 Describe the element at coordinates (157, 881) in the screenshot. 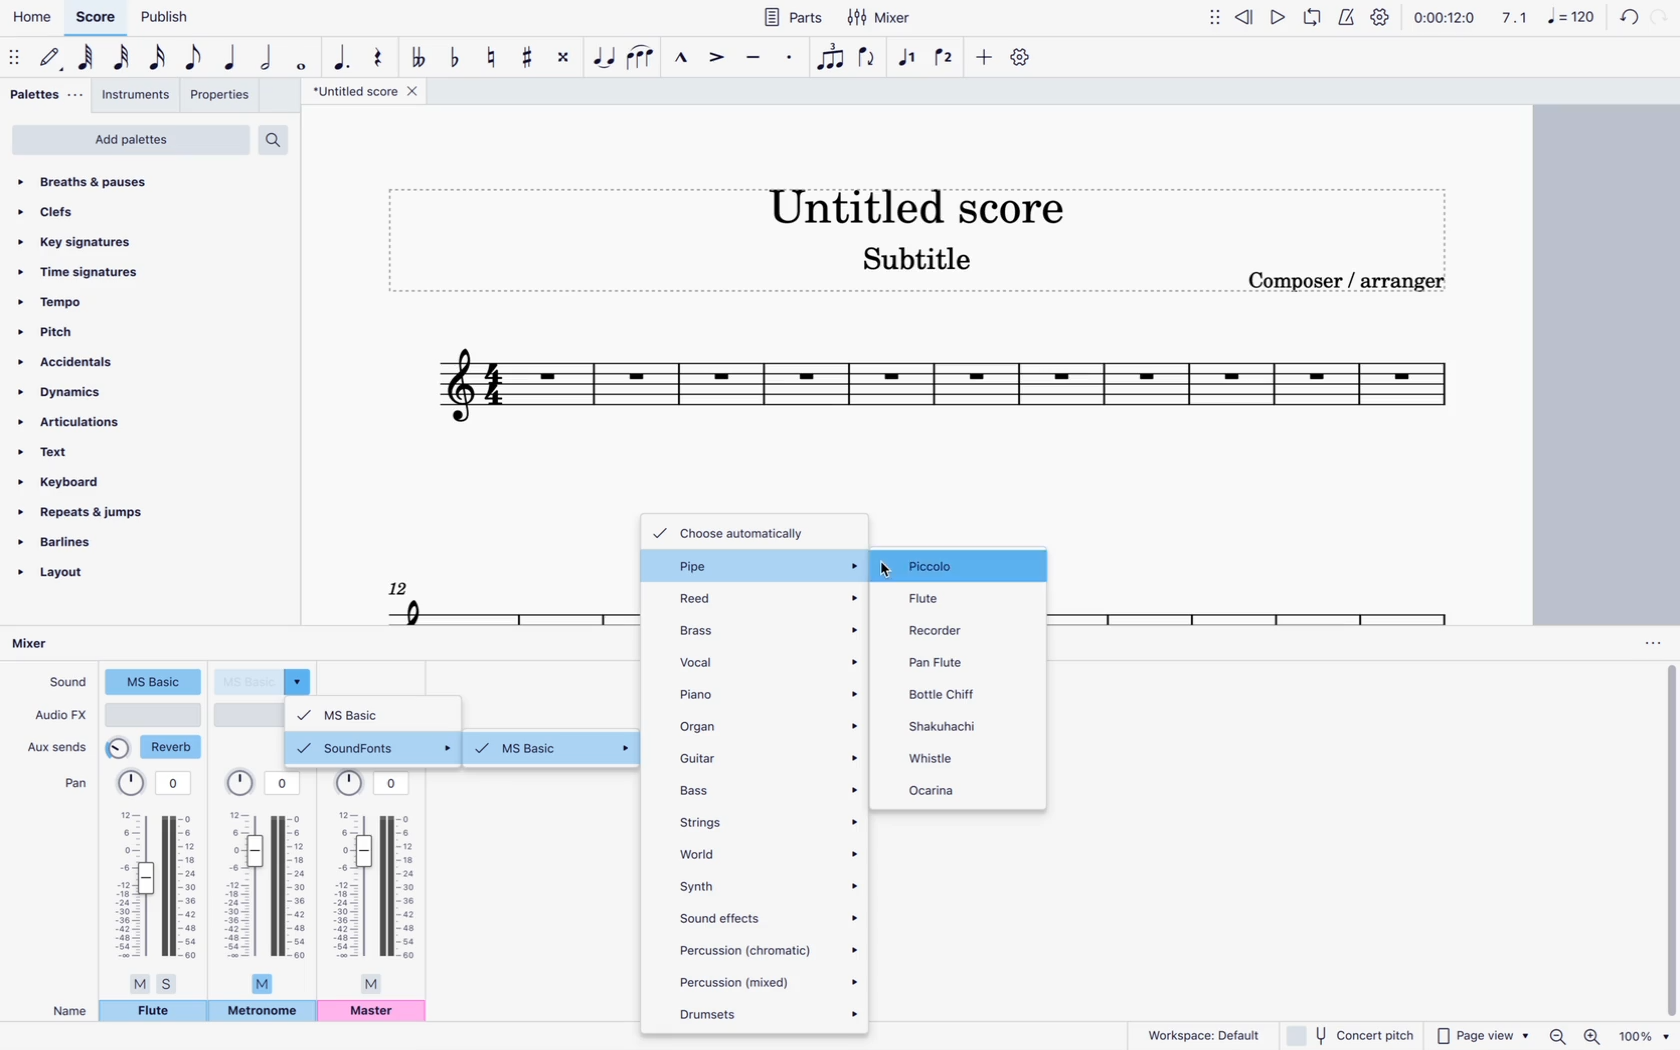

I see `pan` at that location.